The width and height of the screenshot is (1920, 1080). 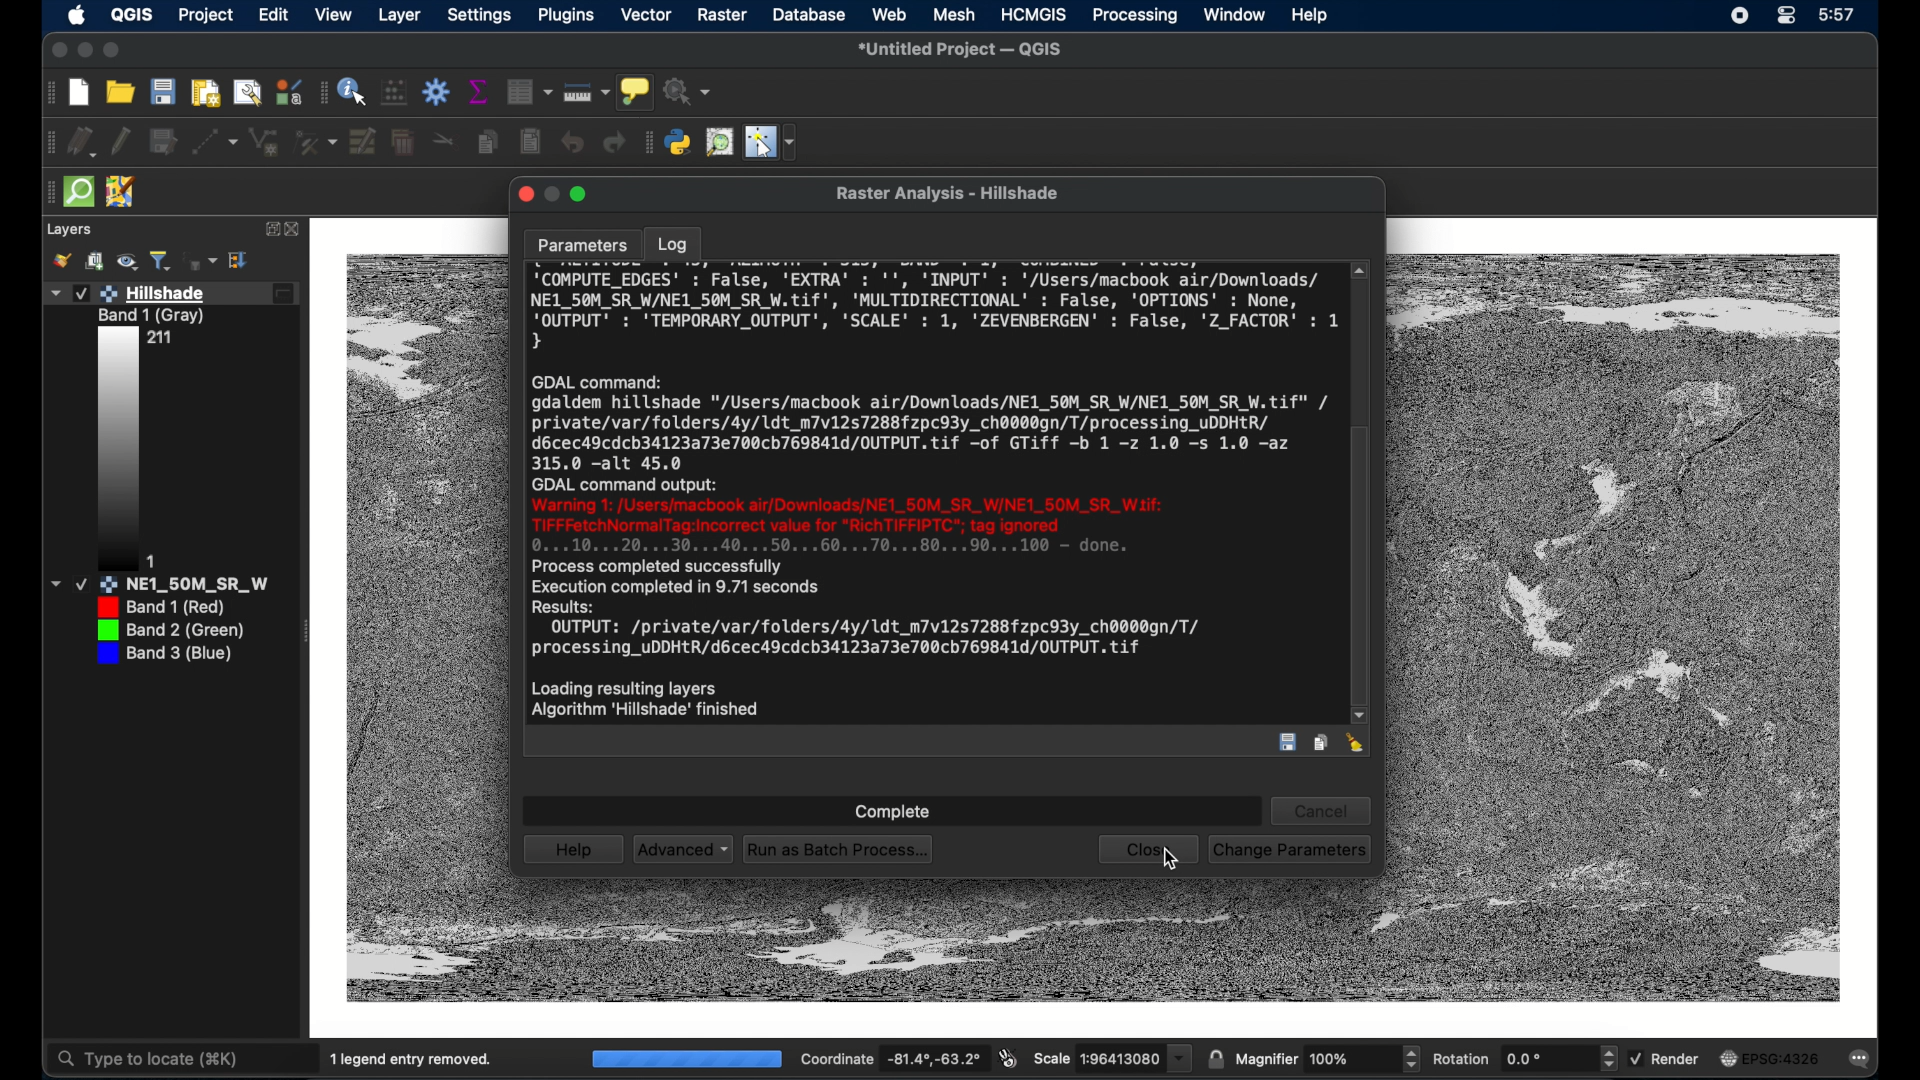 What do you see at coordinates (890, 1057) in the screenshot?
I see `coordinate` at bounding box center [890, 1057].